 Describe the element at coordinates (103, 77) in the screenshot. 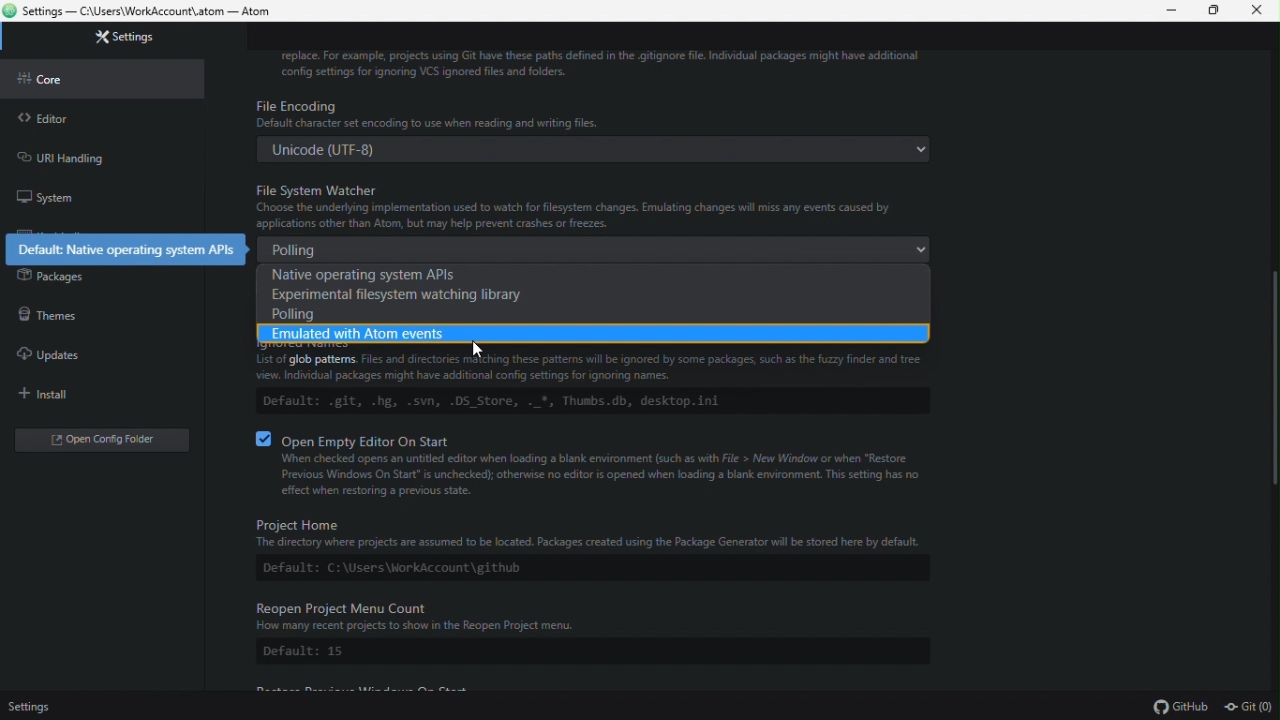

I see `core` at that location.